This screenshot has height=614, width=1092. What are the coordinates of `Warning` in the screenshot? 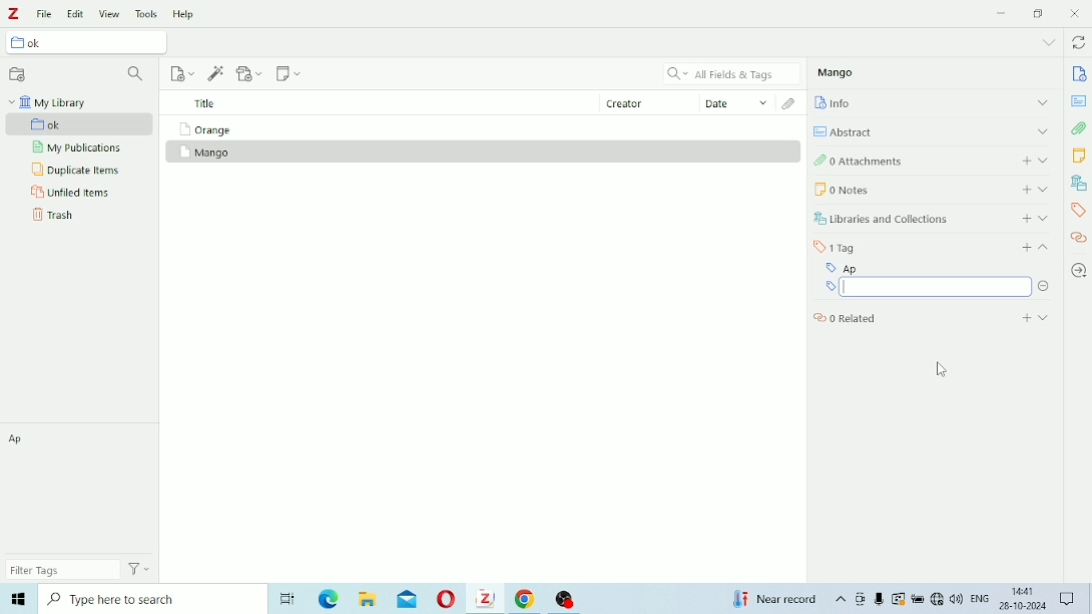 It's located at (898, 599).